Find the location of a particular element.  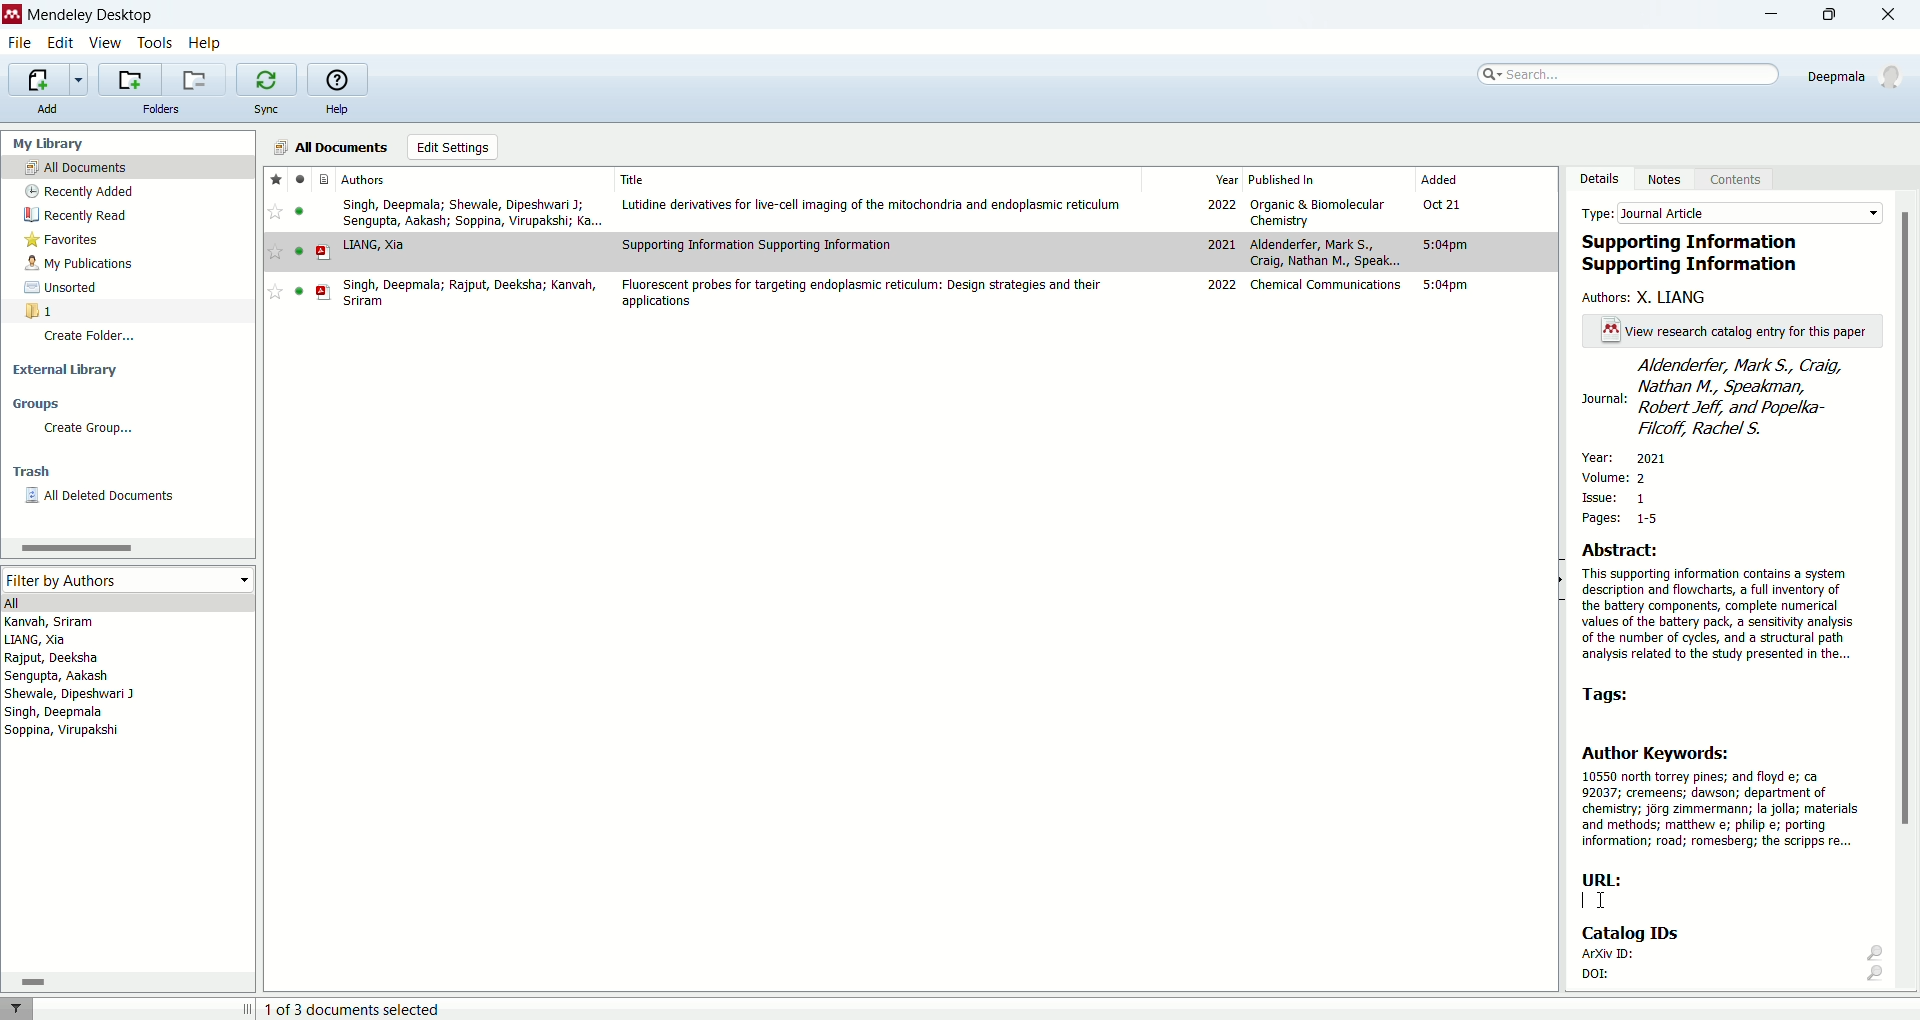

issue: 1 is located at coordinates (1616, 498).